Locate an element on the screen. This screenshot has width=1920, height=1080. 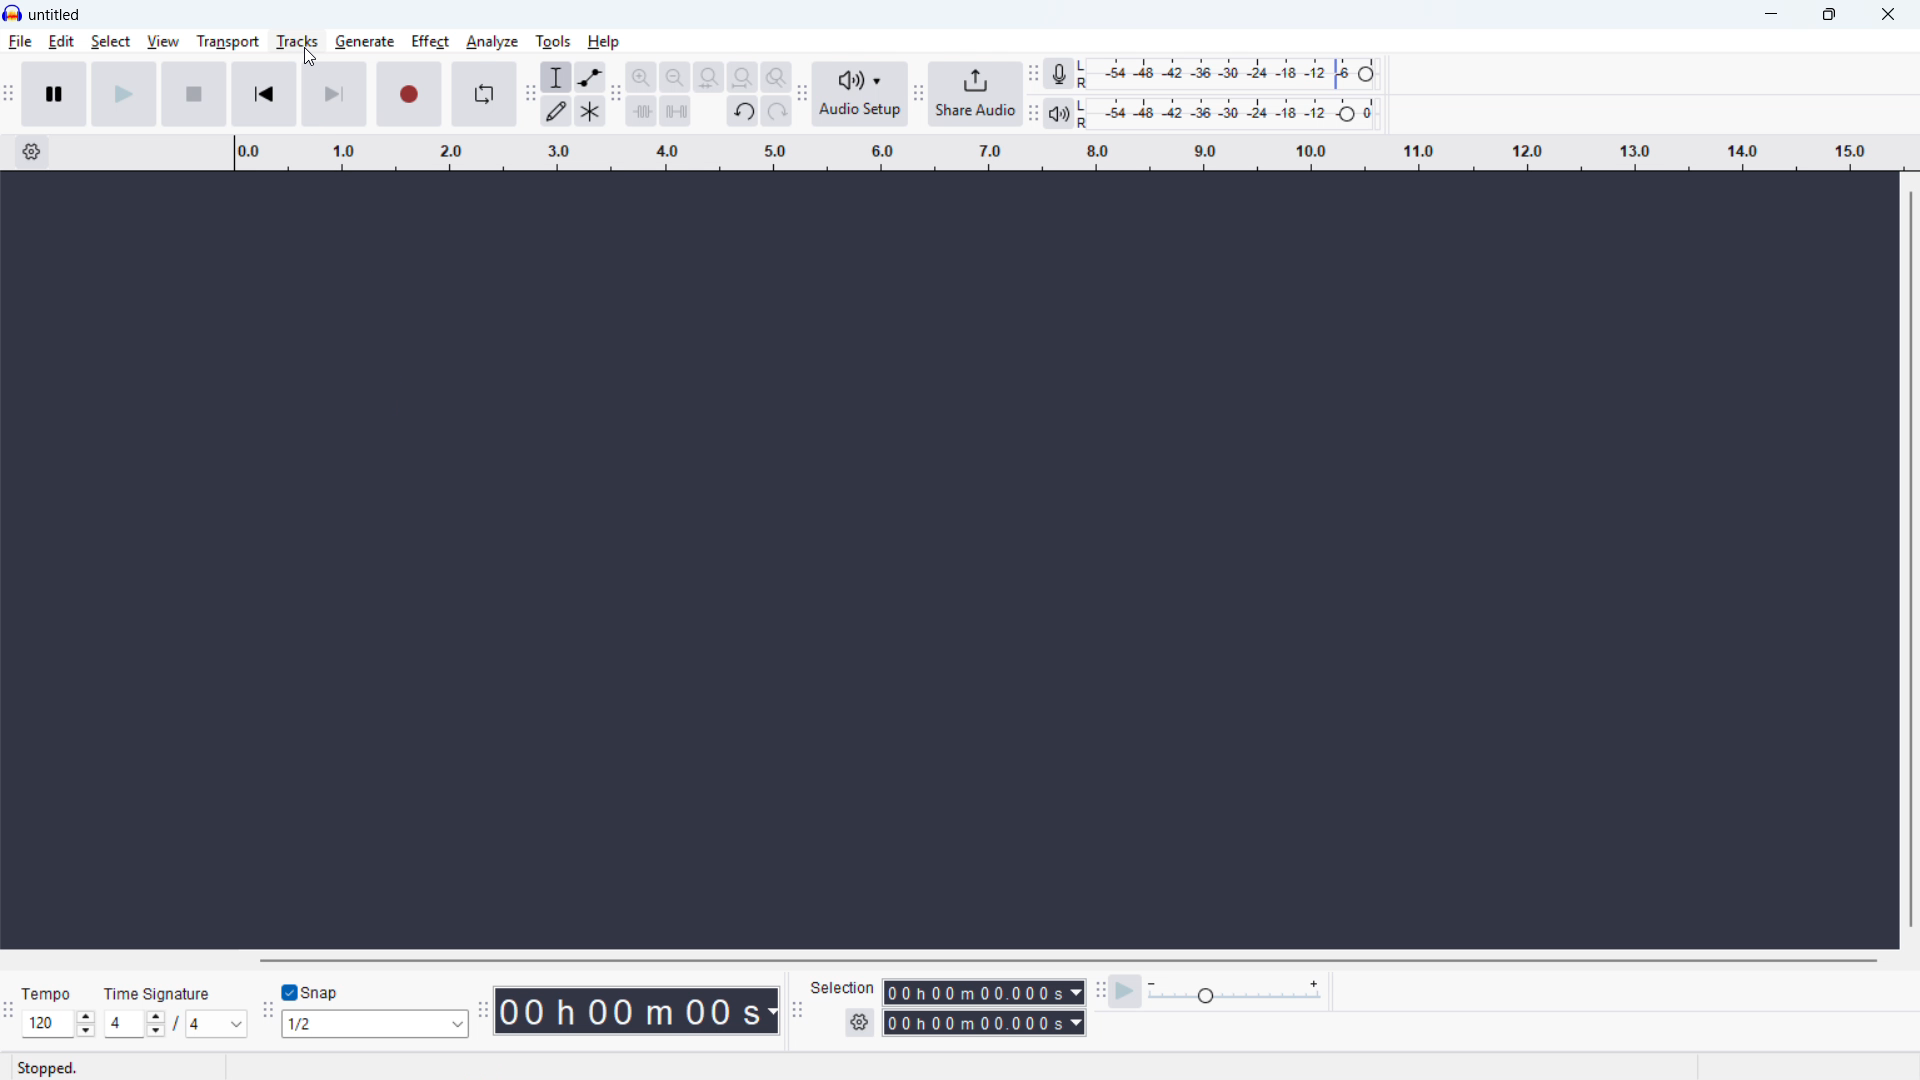
Skip to beginning  is located at coordinates (266, 95).